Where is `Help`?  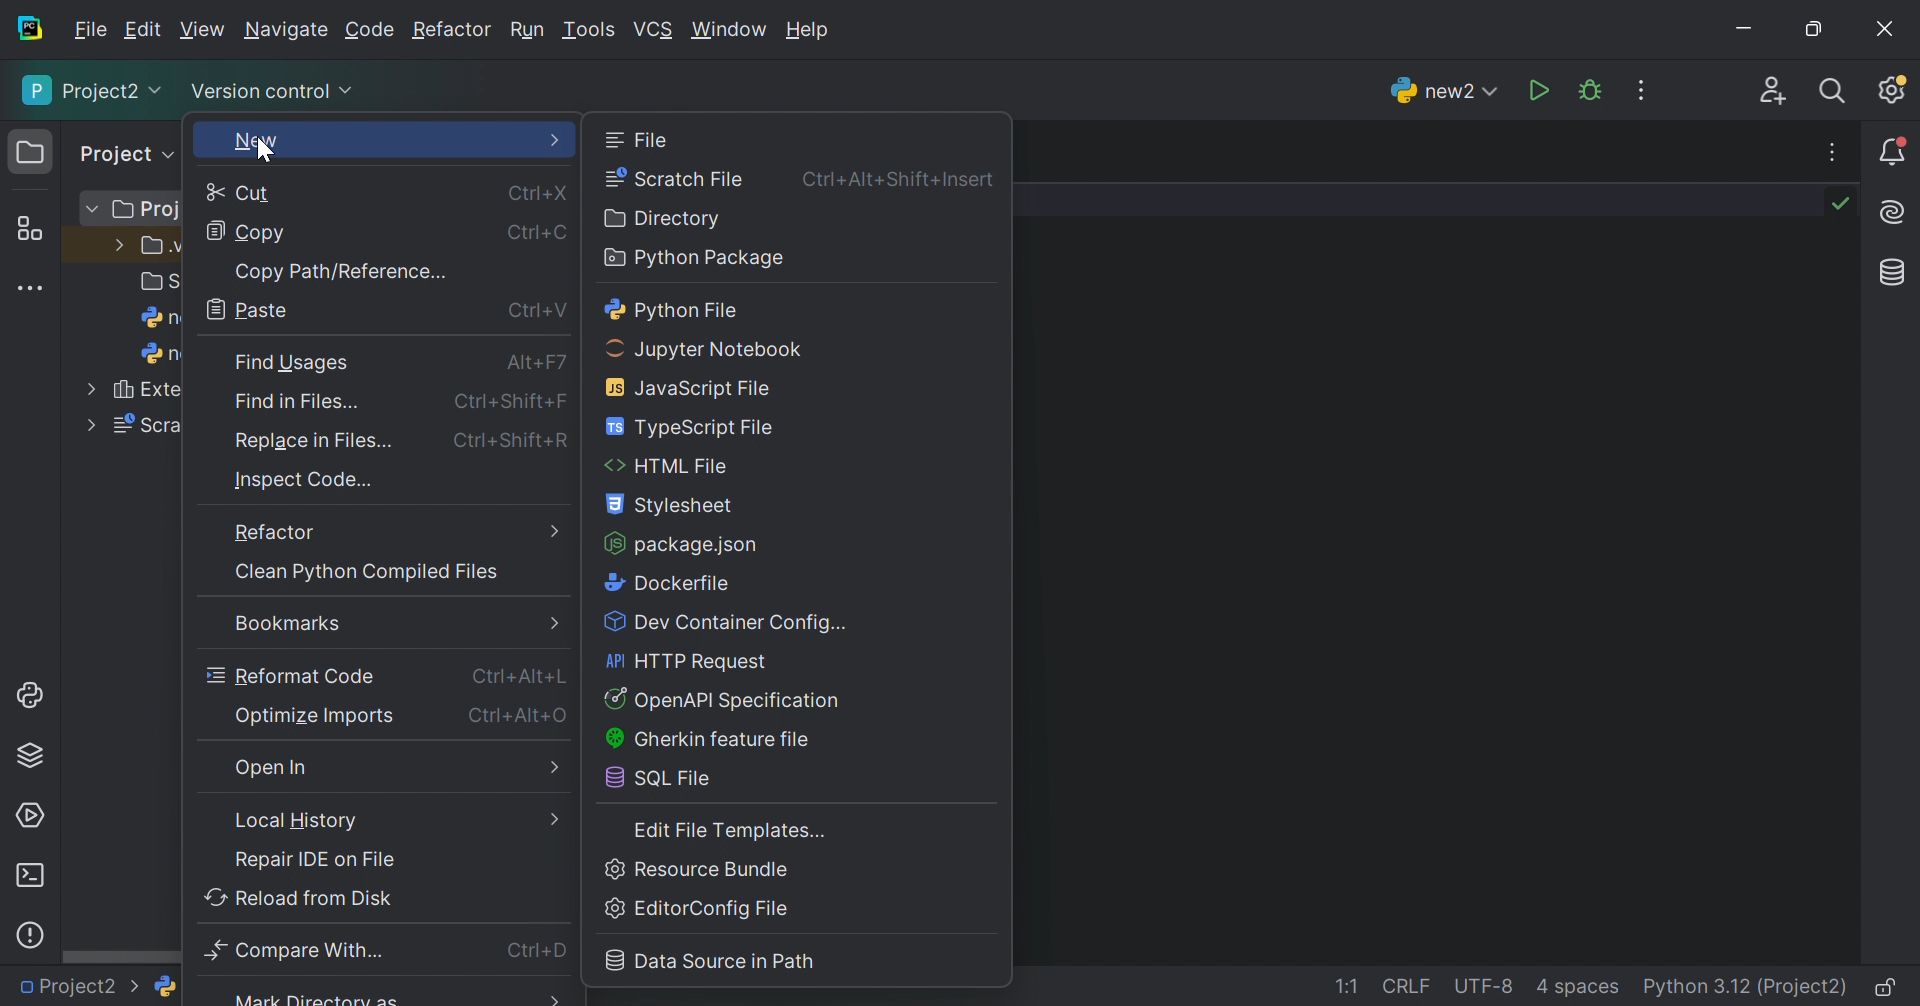 Help is located at coordinates (804, 27).